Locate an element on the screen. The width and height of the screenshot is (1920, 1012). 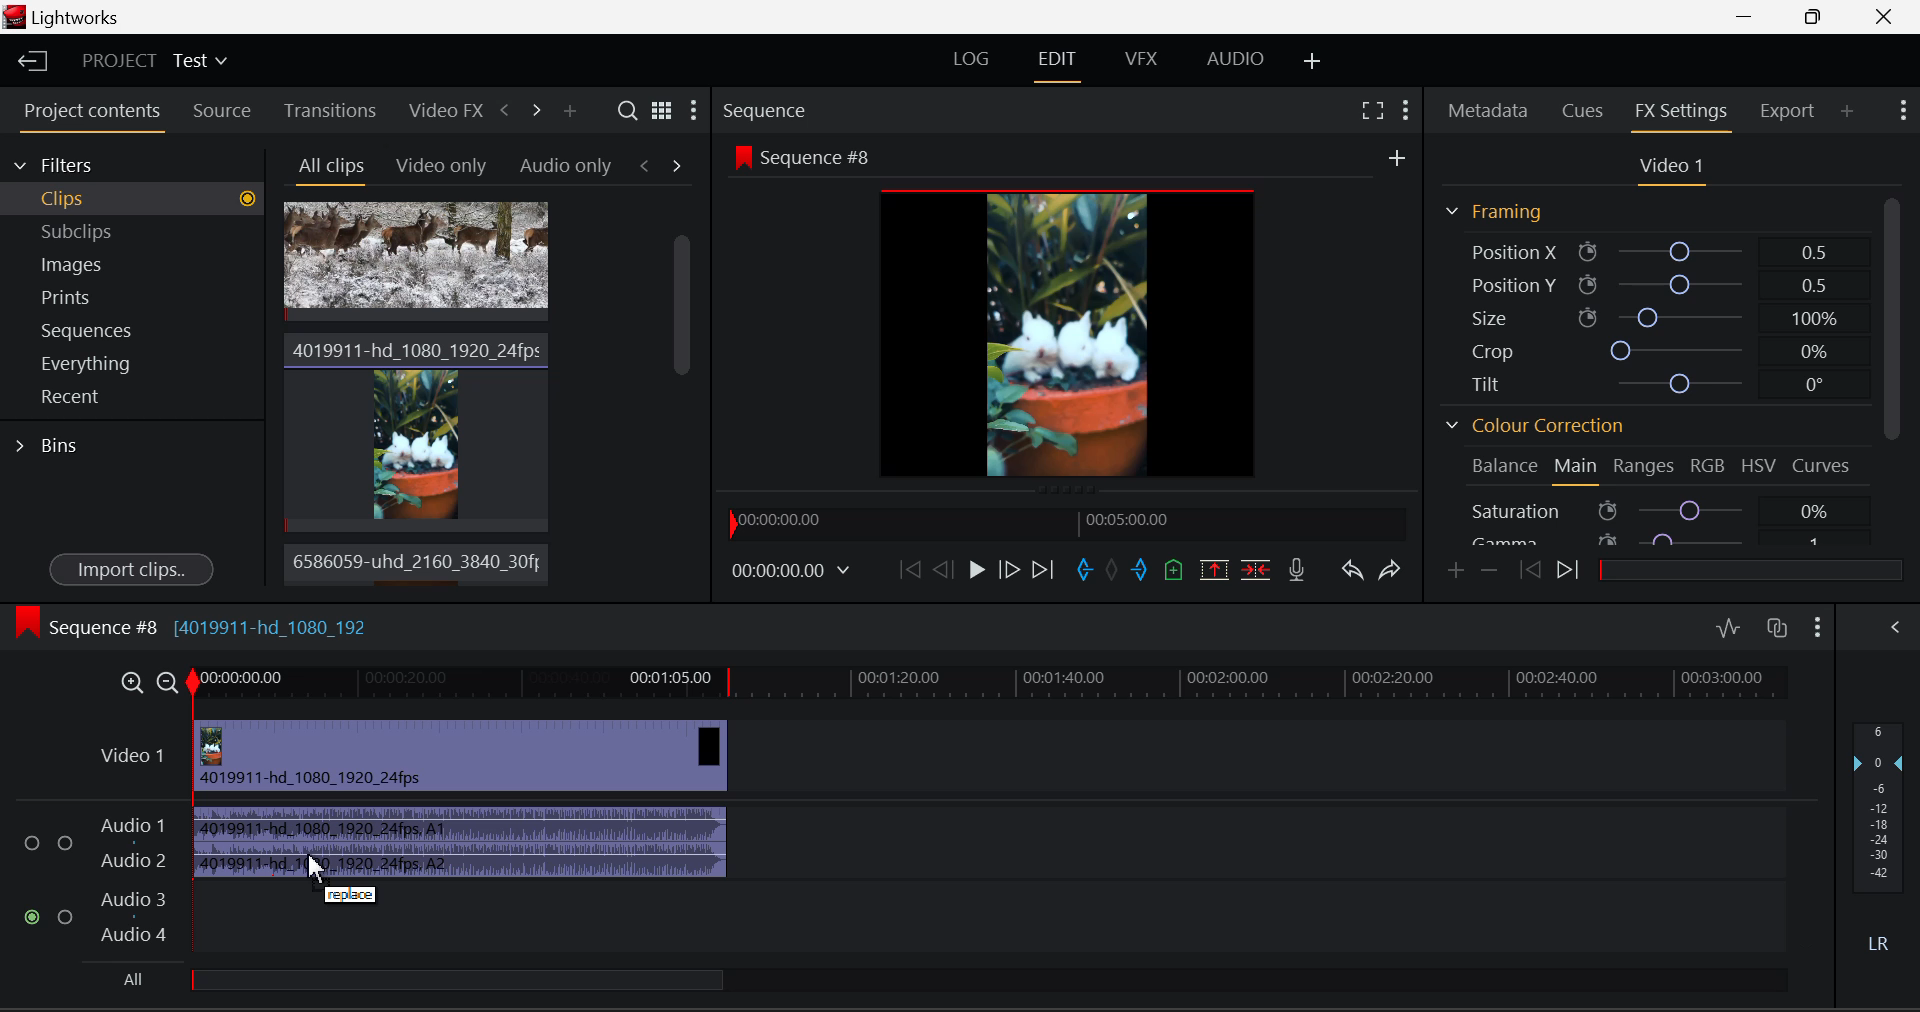
Scroll Bar is located at coordinates (679, 398).